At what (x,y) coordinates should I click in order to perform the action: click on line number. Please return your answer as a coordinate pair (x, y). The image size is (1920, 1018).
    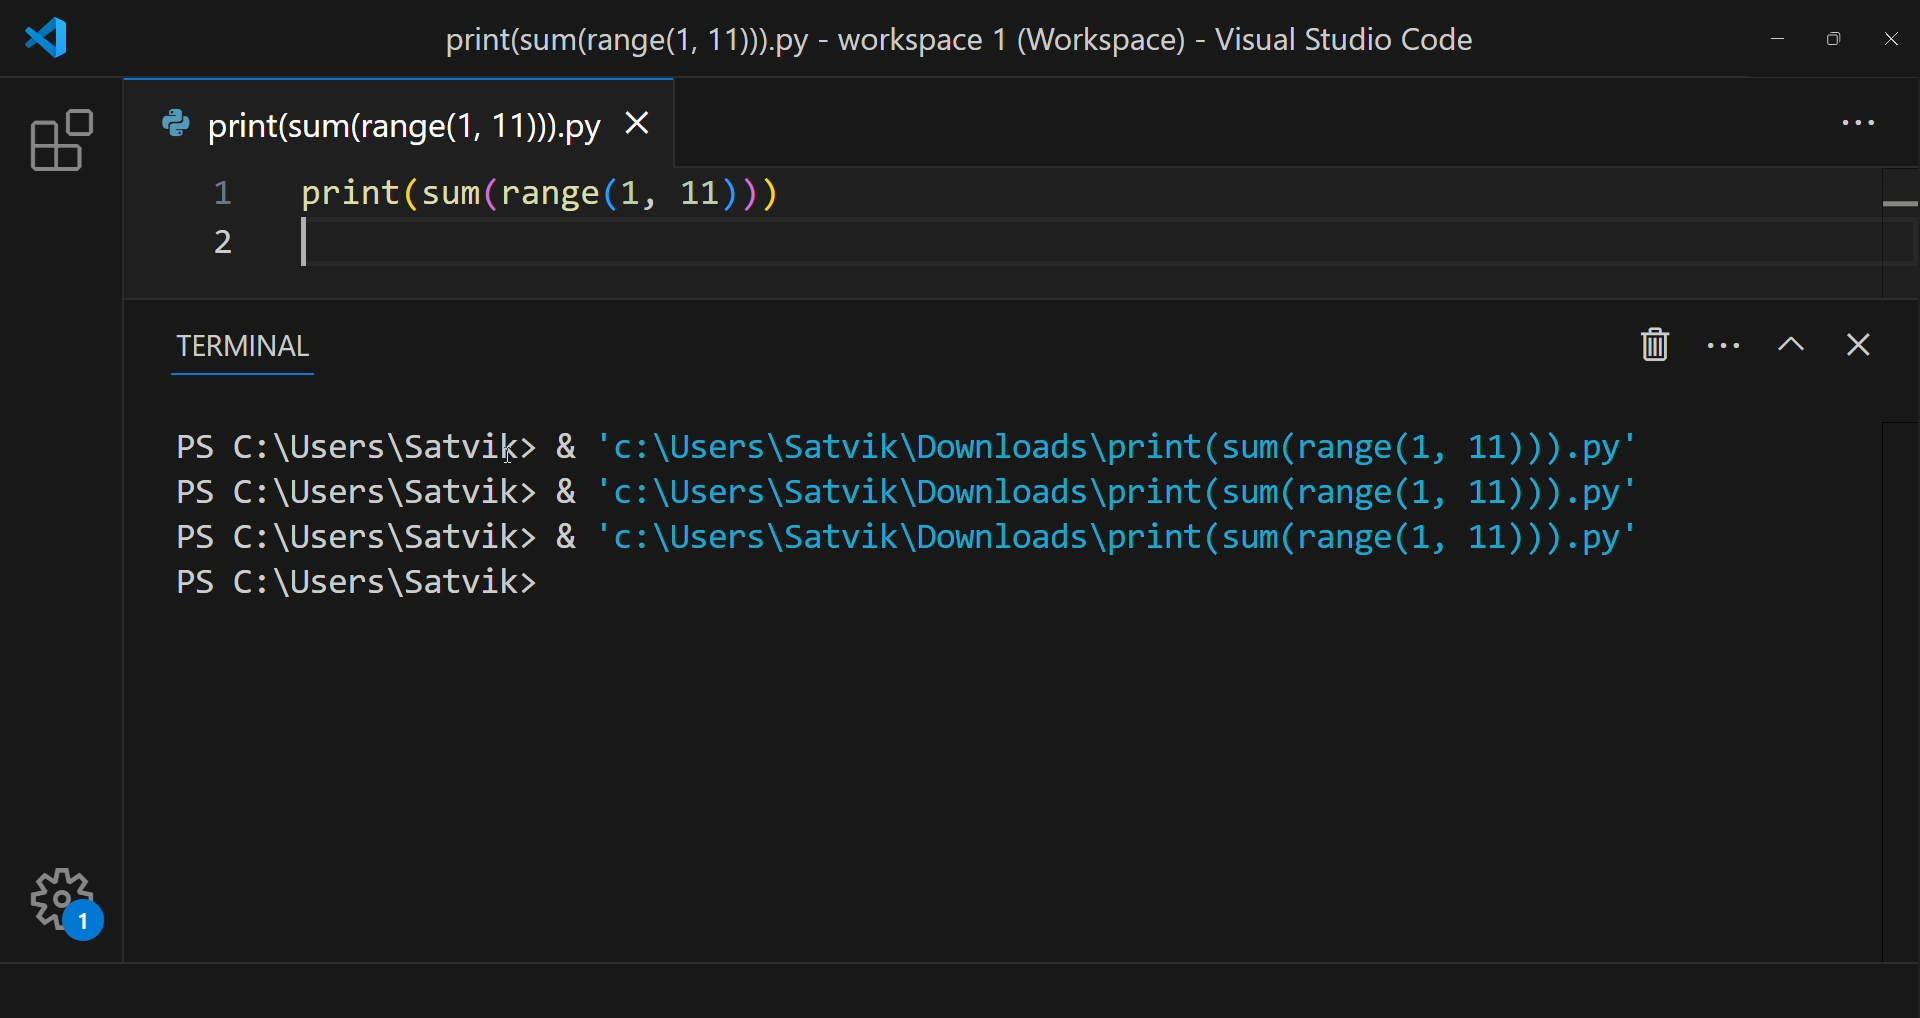
    Looking at the image, I should click on (219, 227).